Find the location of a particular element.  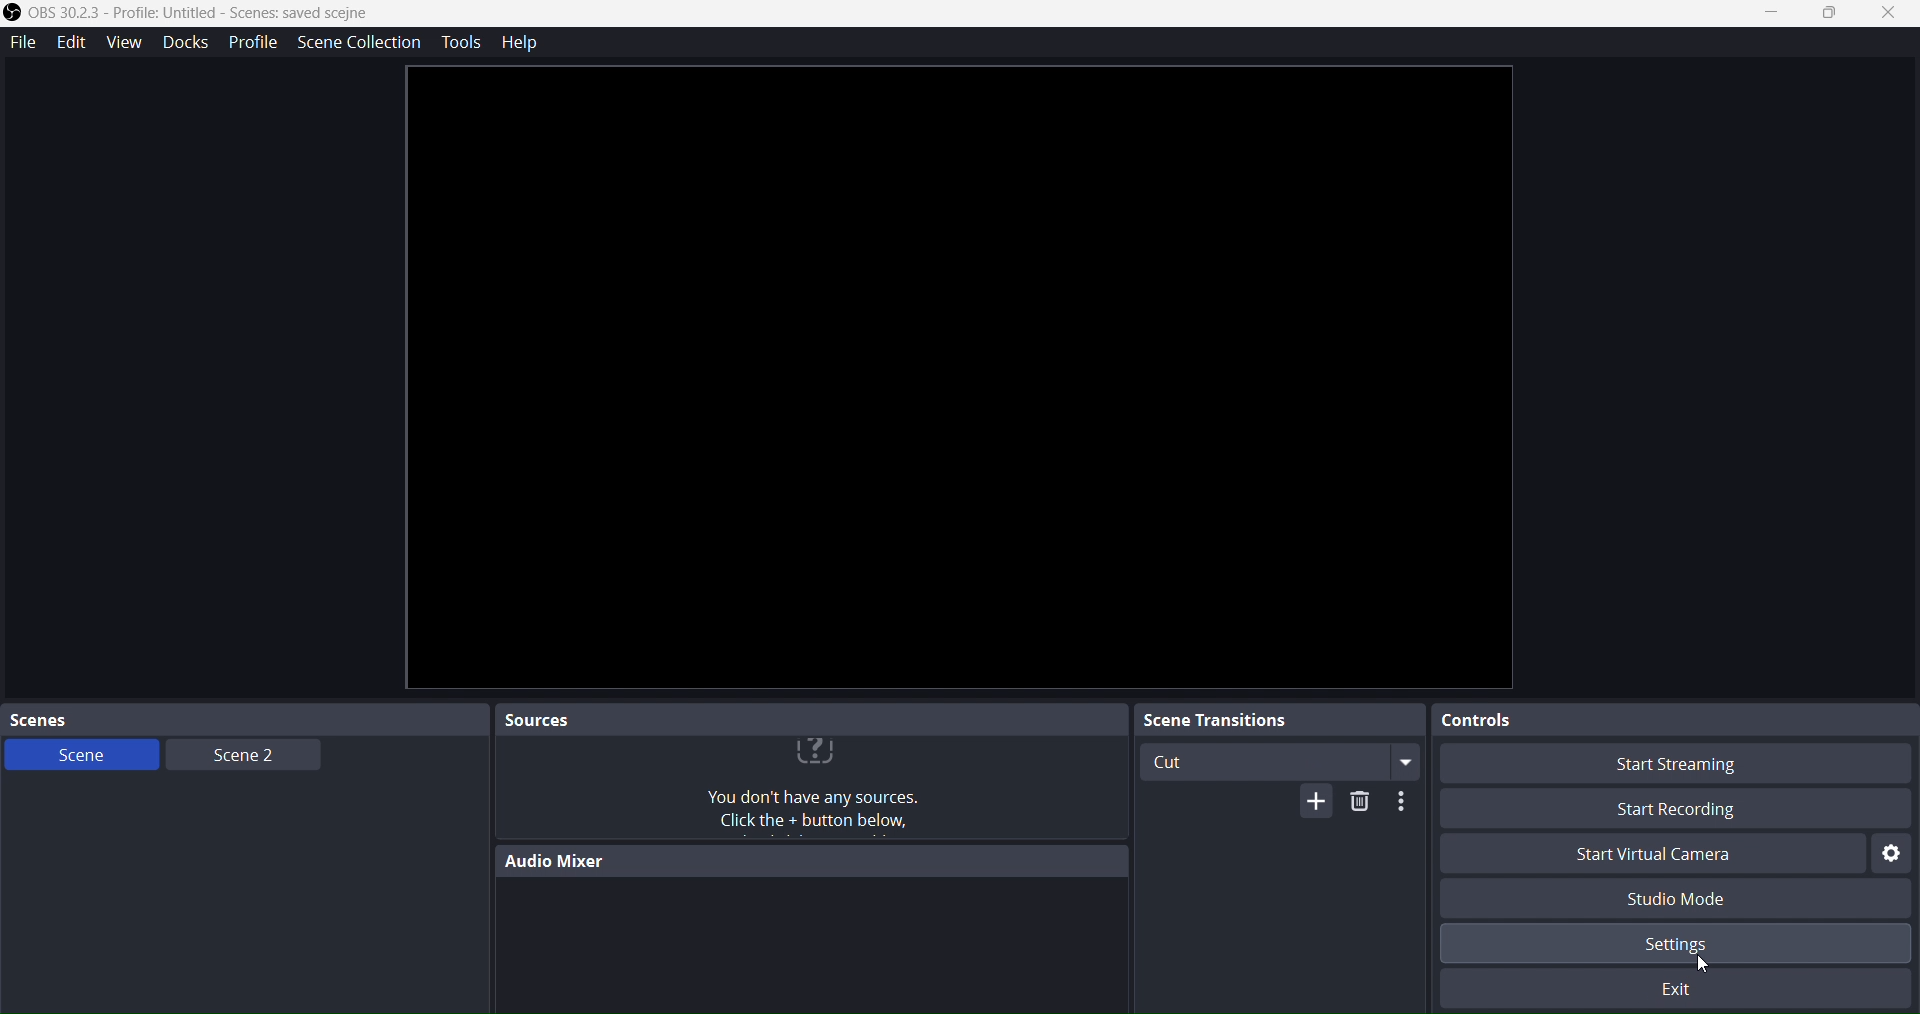

Close is located at coordinates (1889, 14).